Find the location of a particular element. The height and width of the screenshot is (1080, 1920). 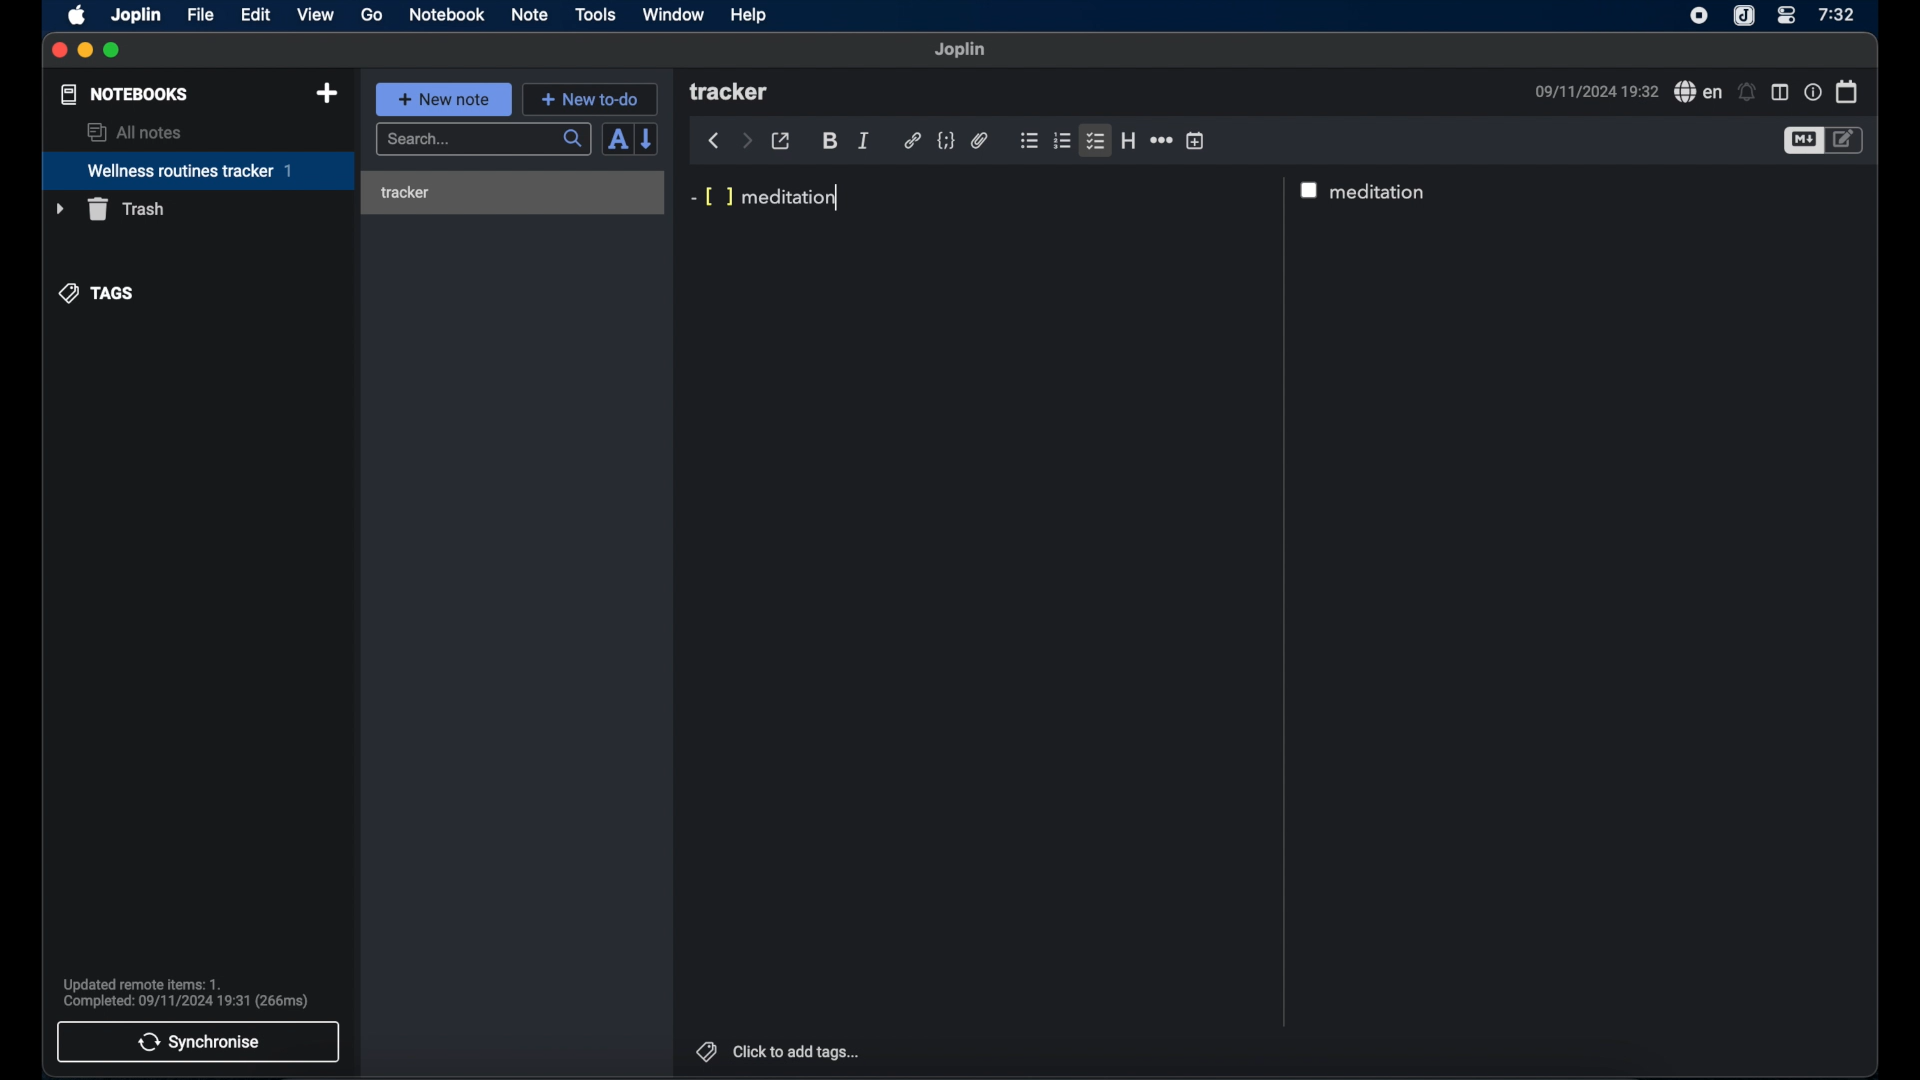

new notebook is located at coordinates (329, 94).